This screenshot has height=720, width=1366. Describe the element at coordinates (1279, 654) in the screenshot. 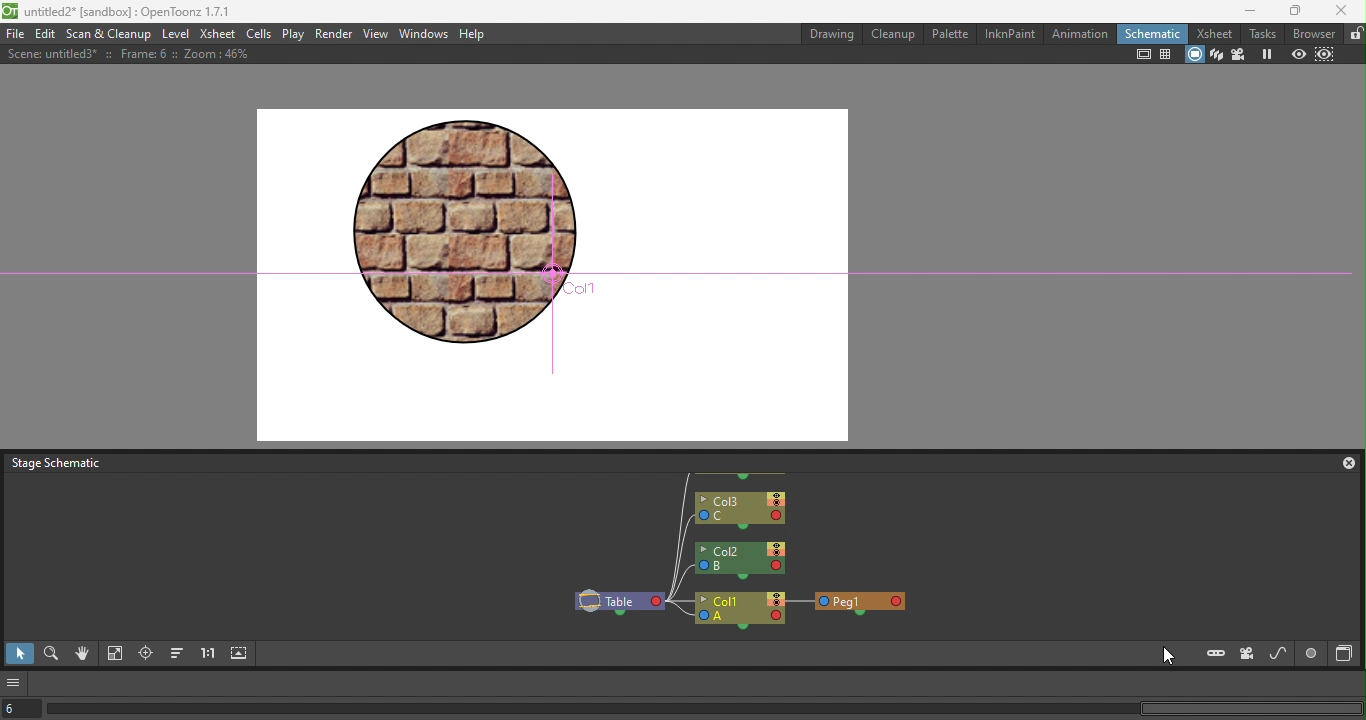

I see `New  motion path` at that location.